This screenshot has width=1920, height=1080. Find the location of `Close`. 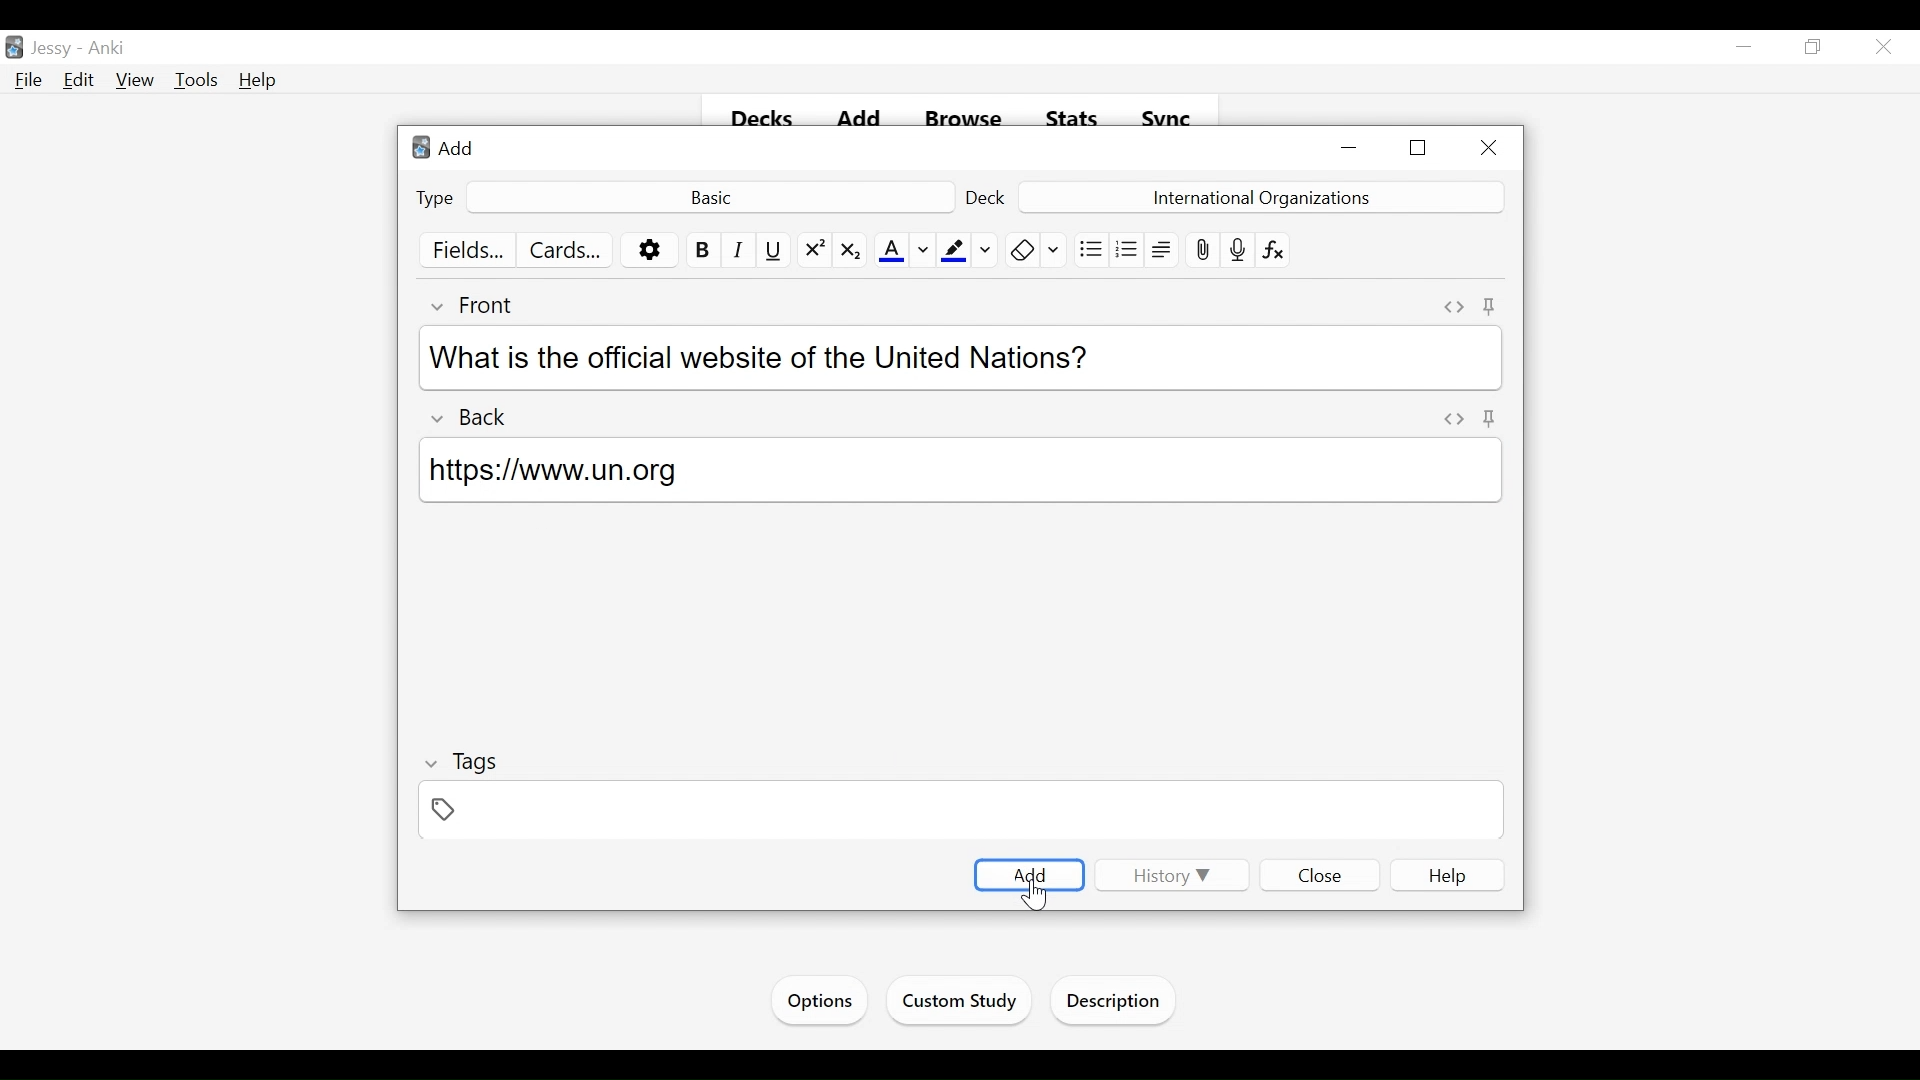

Close is located at coordinates (1886, 46).